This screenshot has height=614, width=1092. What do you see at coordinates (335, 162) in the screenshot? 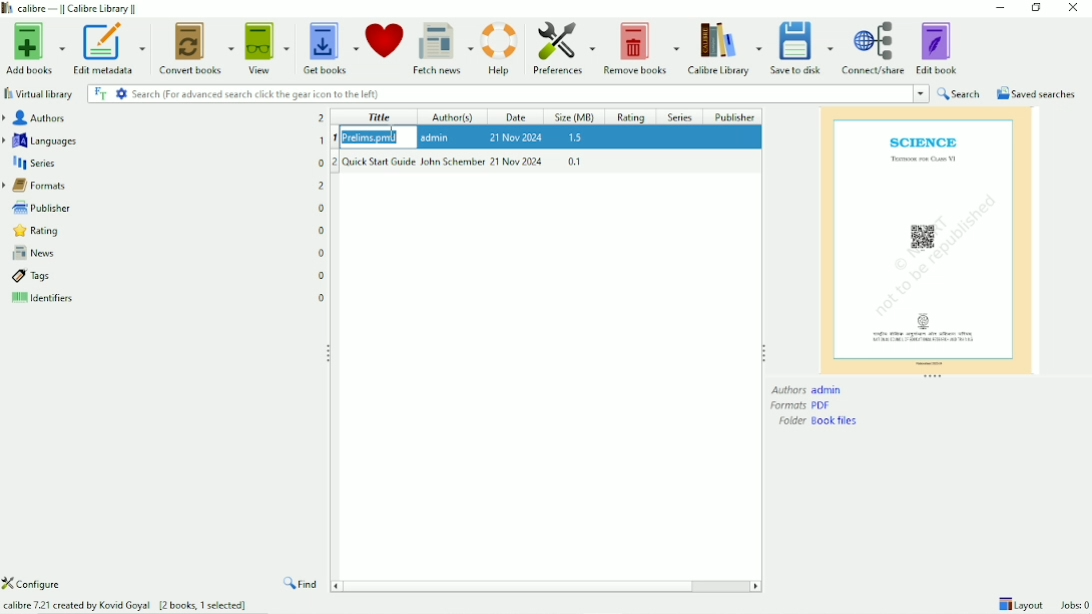
I see `2` at bounding box center [335, 162].